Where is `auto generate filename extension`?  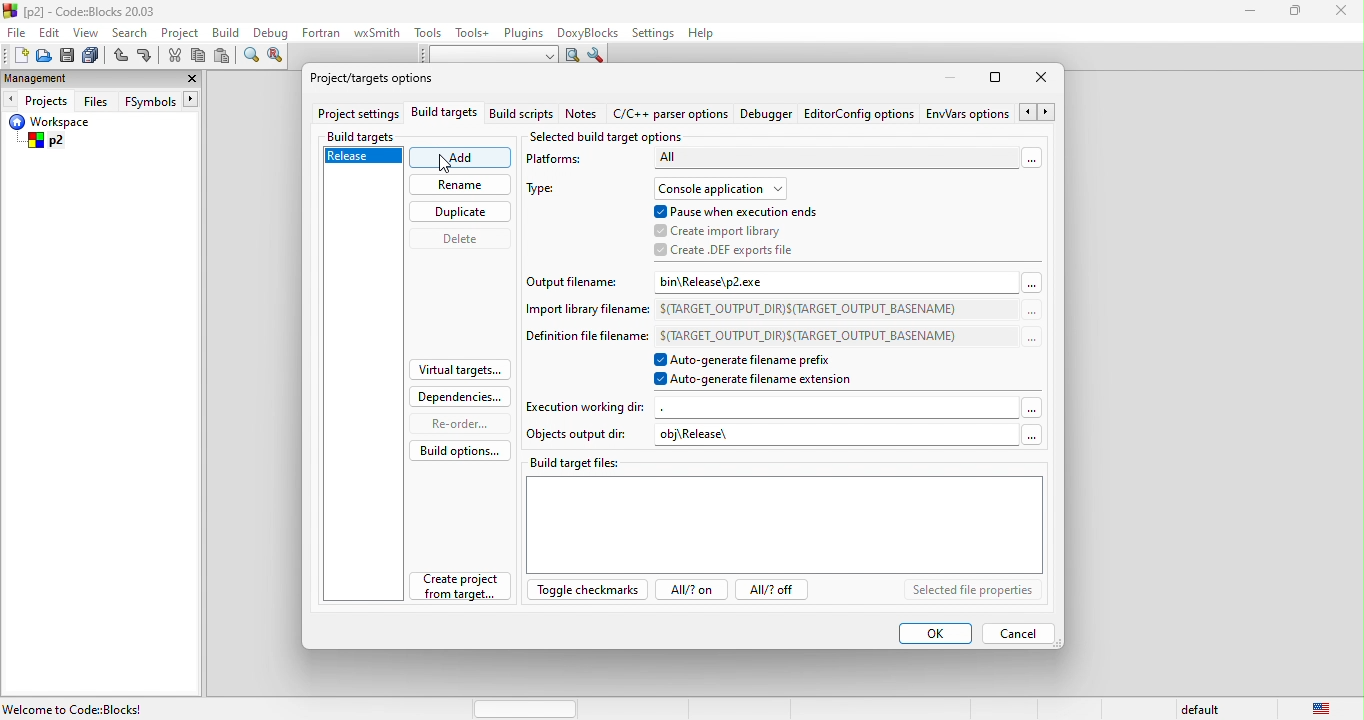 auto generate filename extension is located at coordinates (756, 382).